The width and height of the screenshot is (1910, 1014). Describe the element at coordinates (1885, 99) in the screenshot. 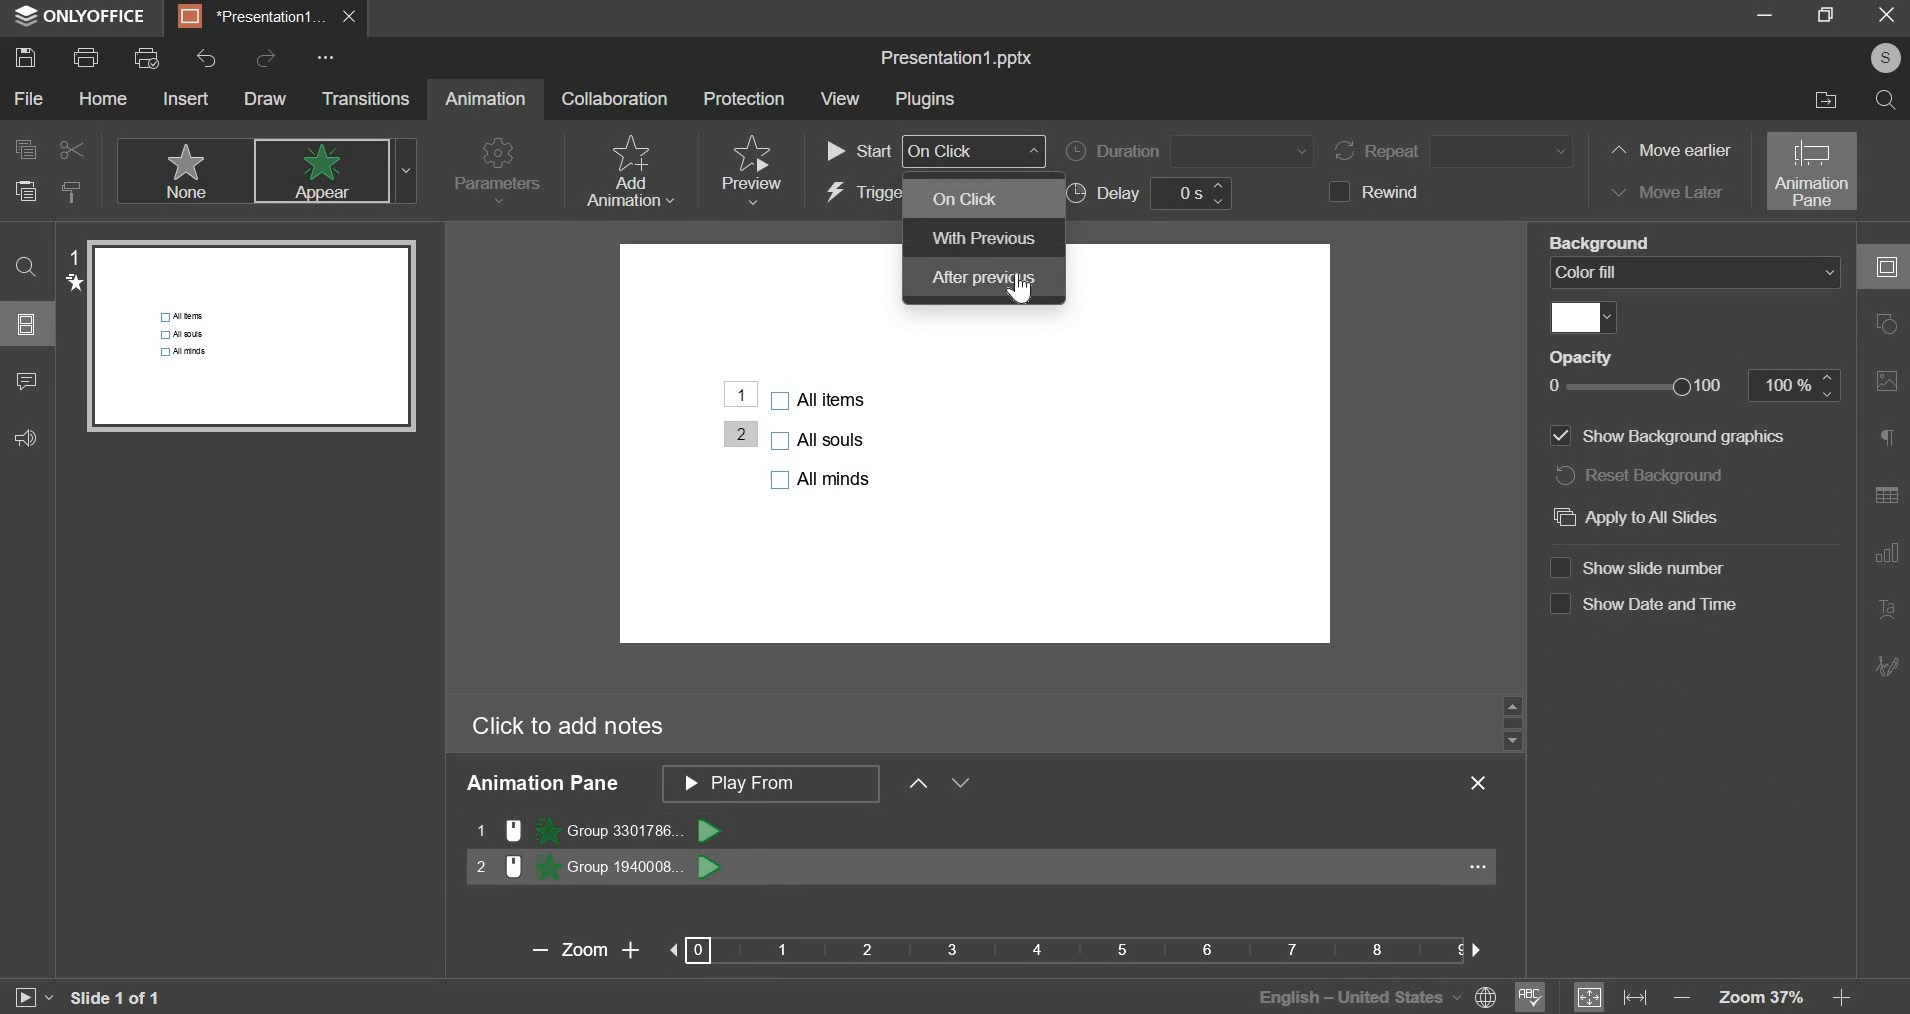

I see `search` at that location.